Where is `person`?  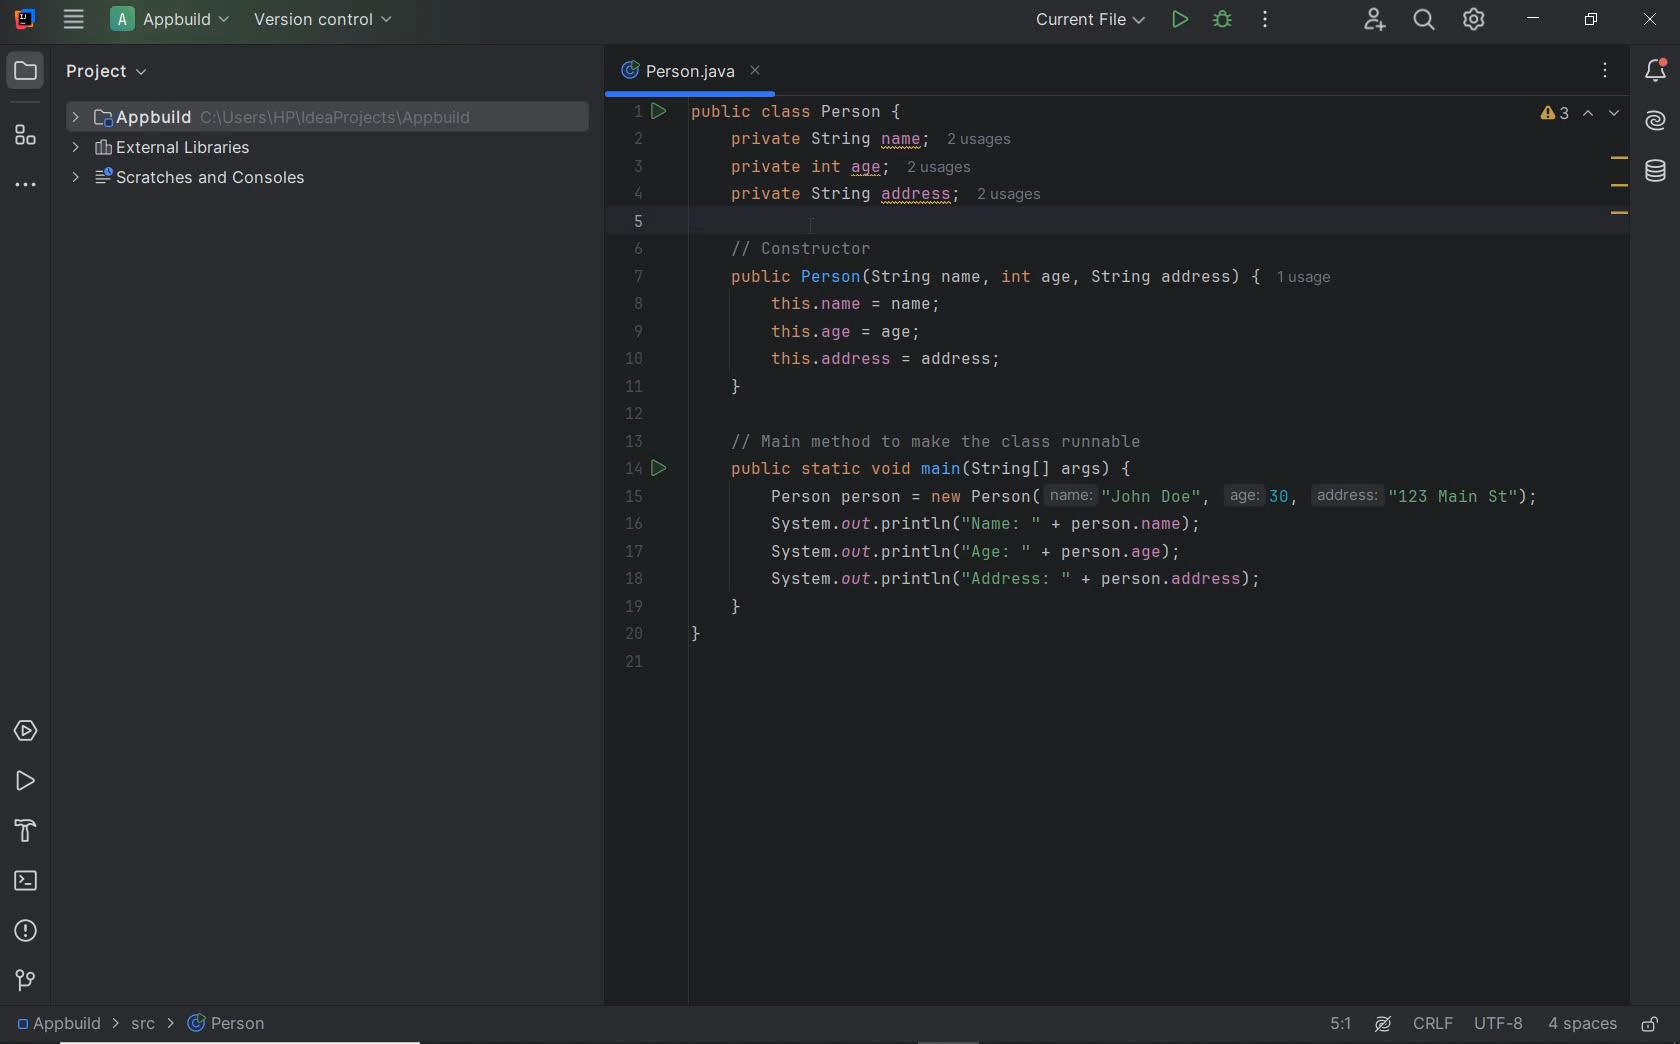 person is located at coordinates (247, 1028).